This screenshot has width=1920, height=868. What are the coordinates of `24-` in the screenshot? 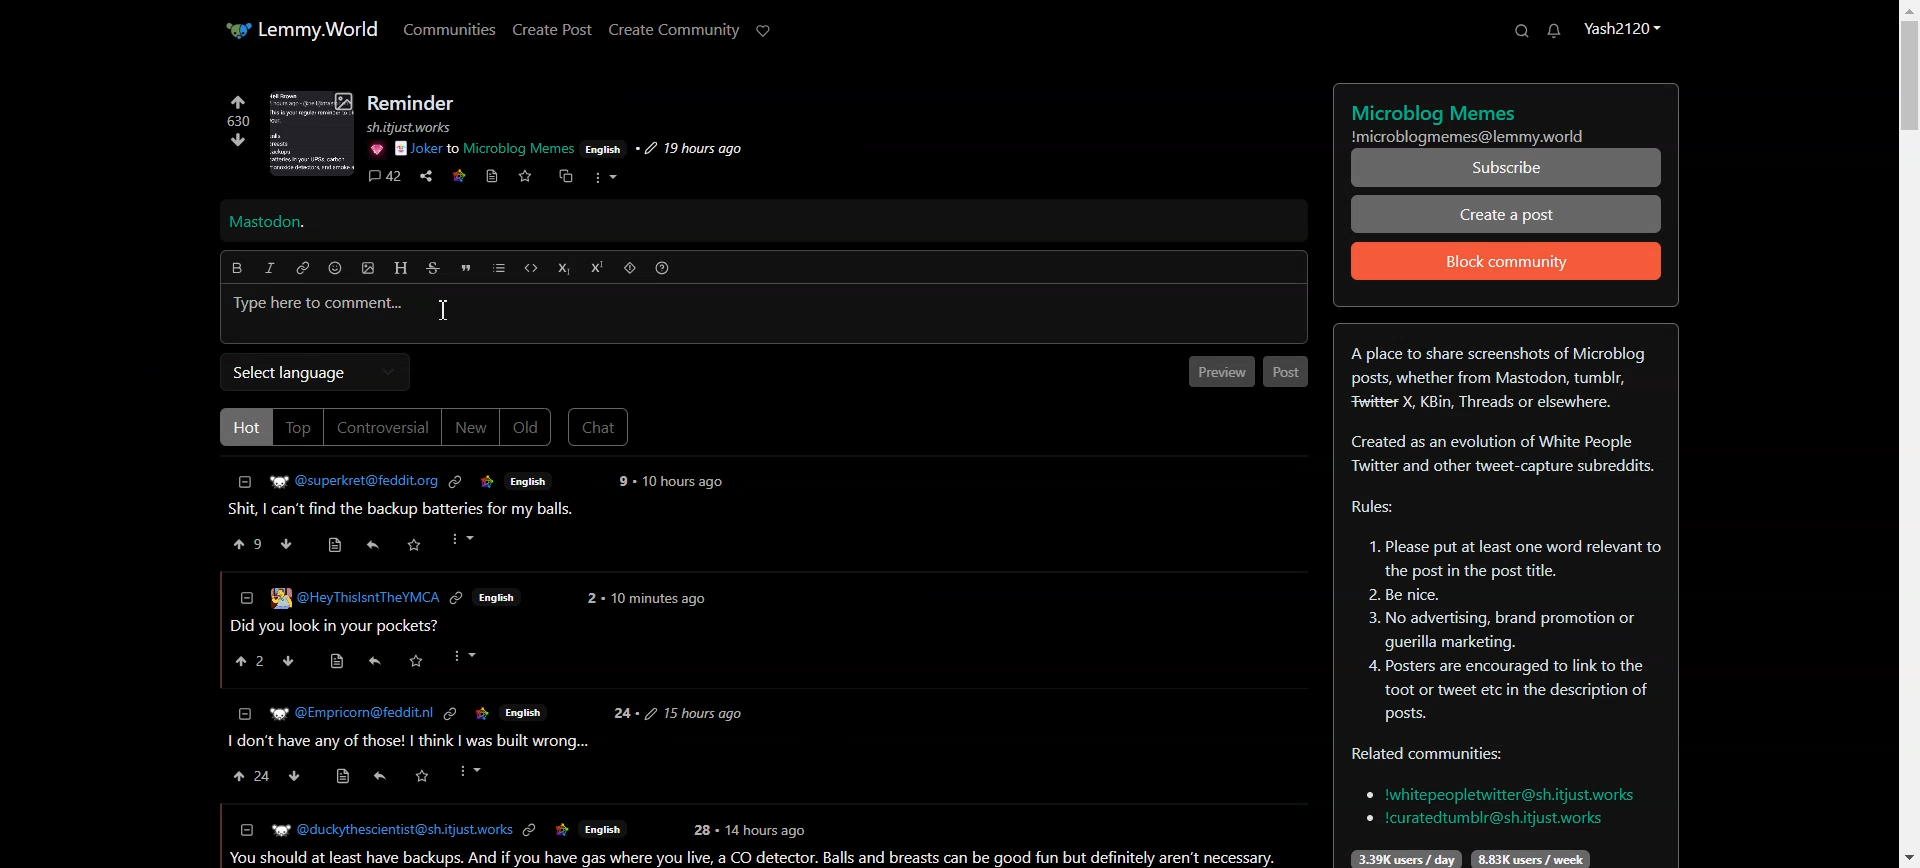 It's located at (622, 714).